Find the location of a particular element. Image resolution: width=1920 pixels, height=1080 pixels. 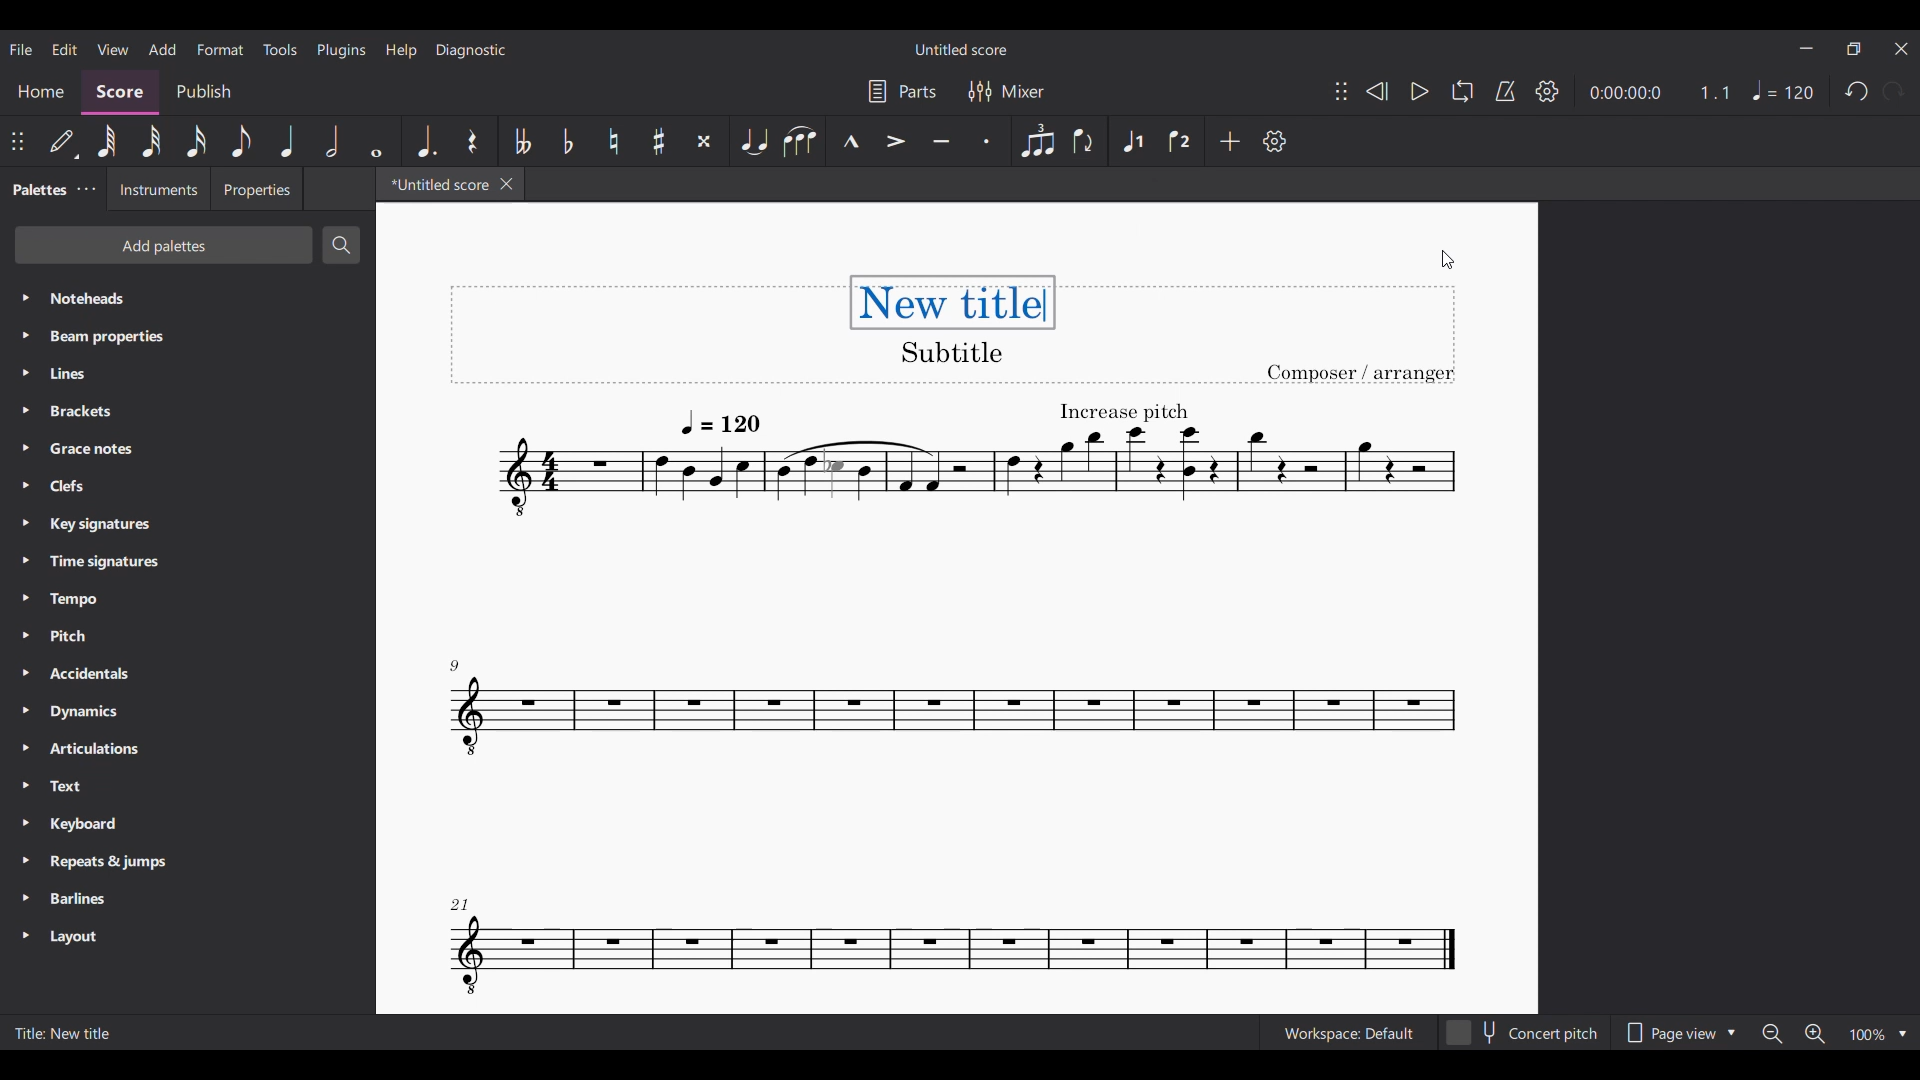

Lines is located at coordinates (188, 373).